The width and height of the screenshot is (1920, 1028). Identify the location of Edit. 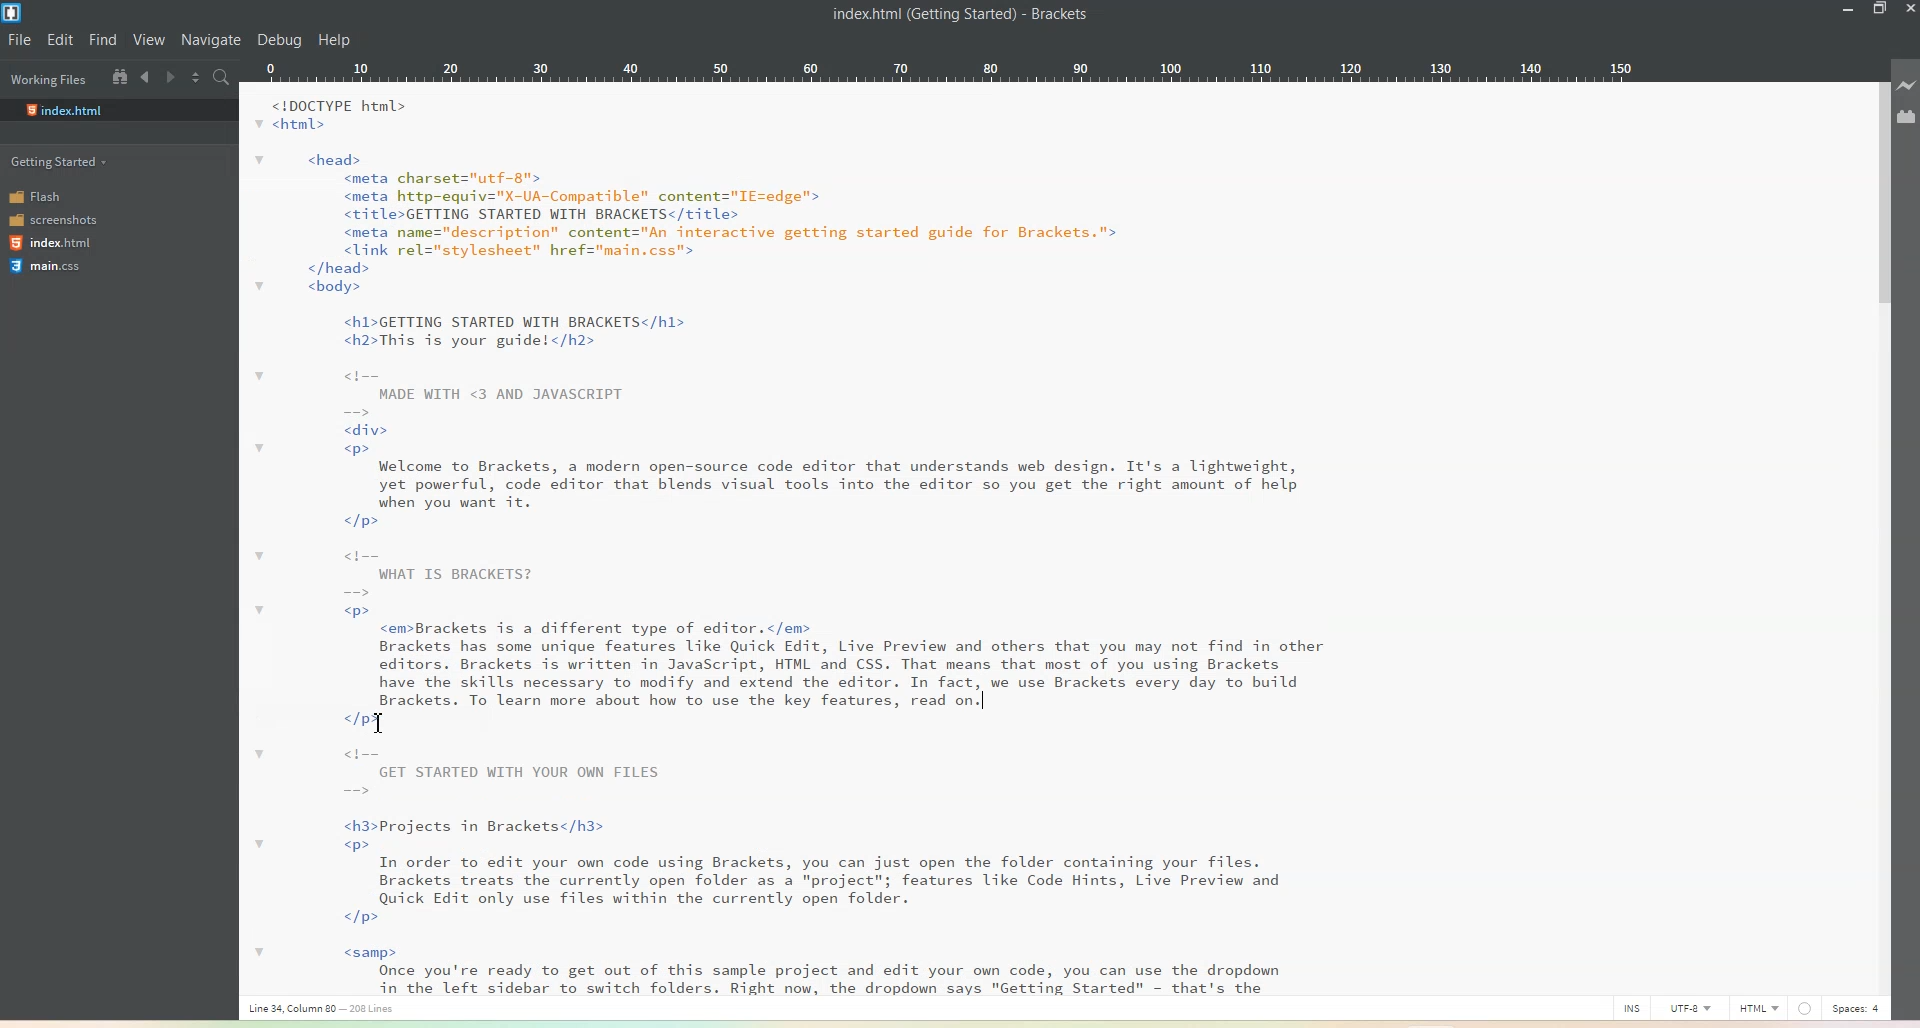
(61, 40).